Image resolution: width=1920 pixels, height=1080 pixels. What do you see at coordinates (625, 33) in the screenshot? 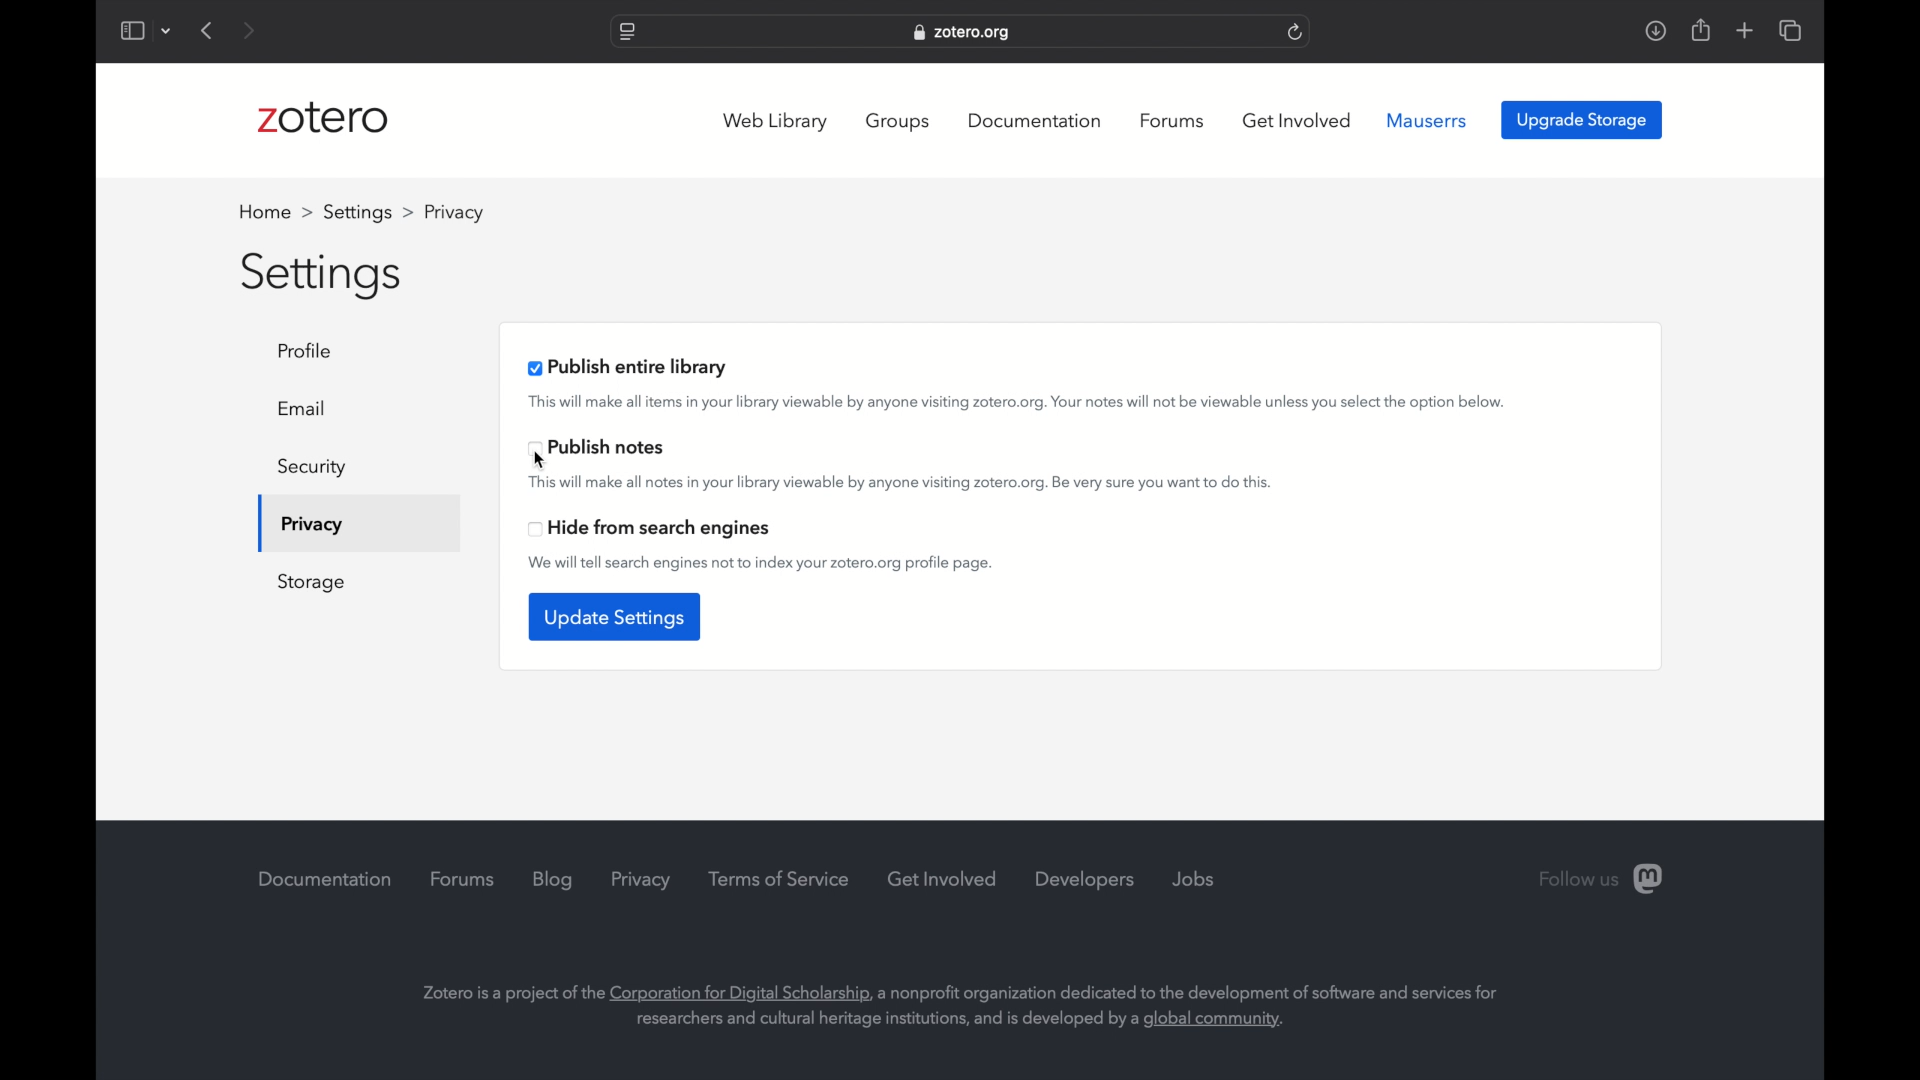
I see `website settings` at bounding box center [625, 33].